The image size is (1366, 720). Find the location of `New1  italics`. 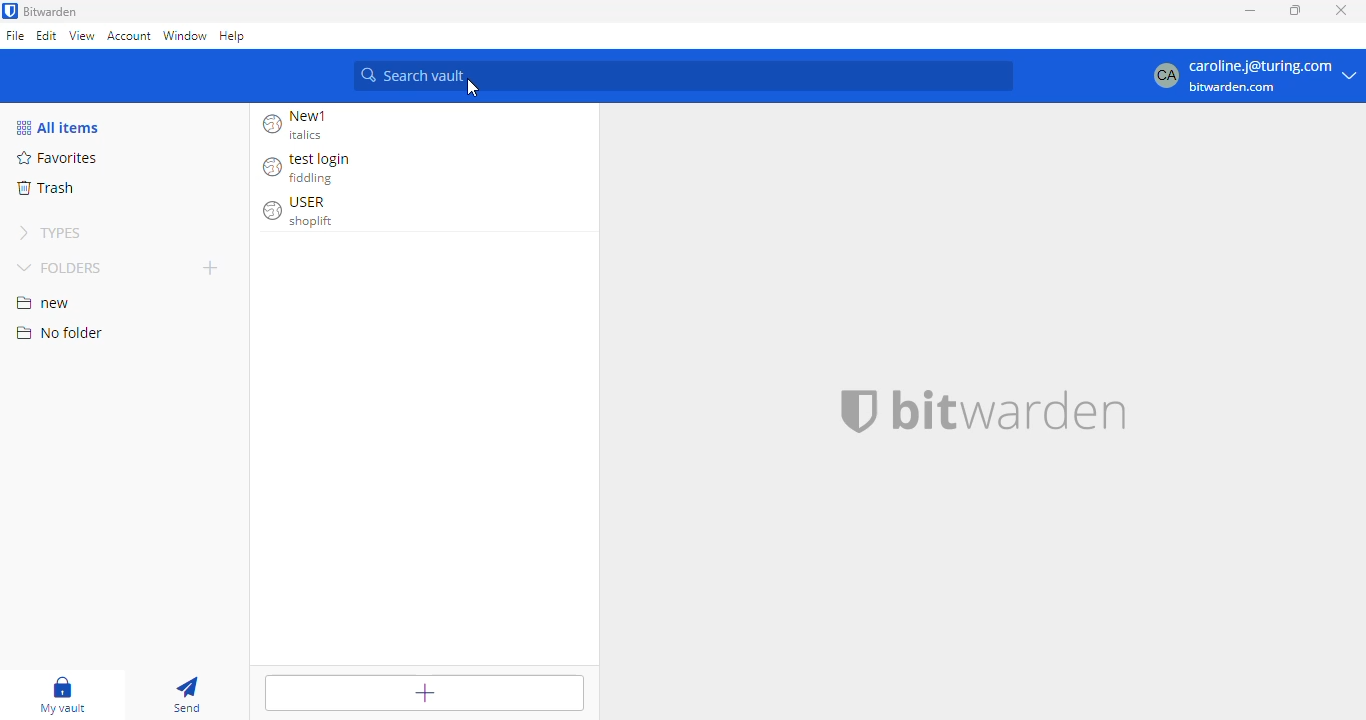

New1  italics is located at coordinates (304, 125).